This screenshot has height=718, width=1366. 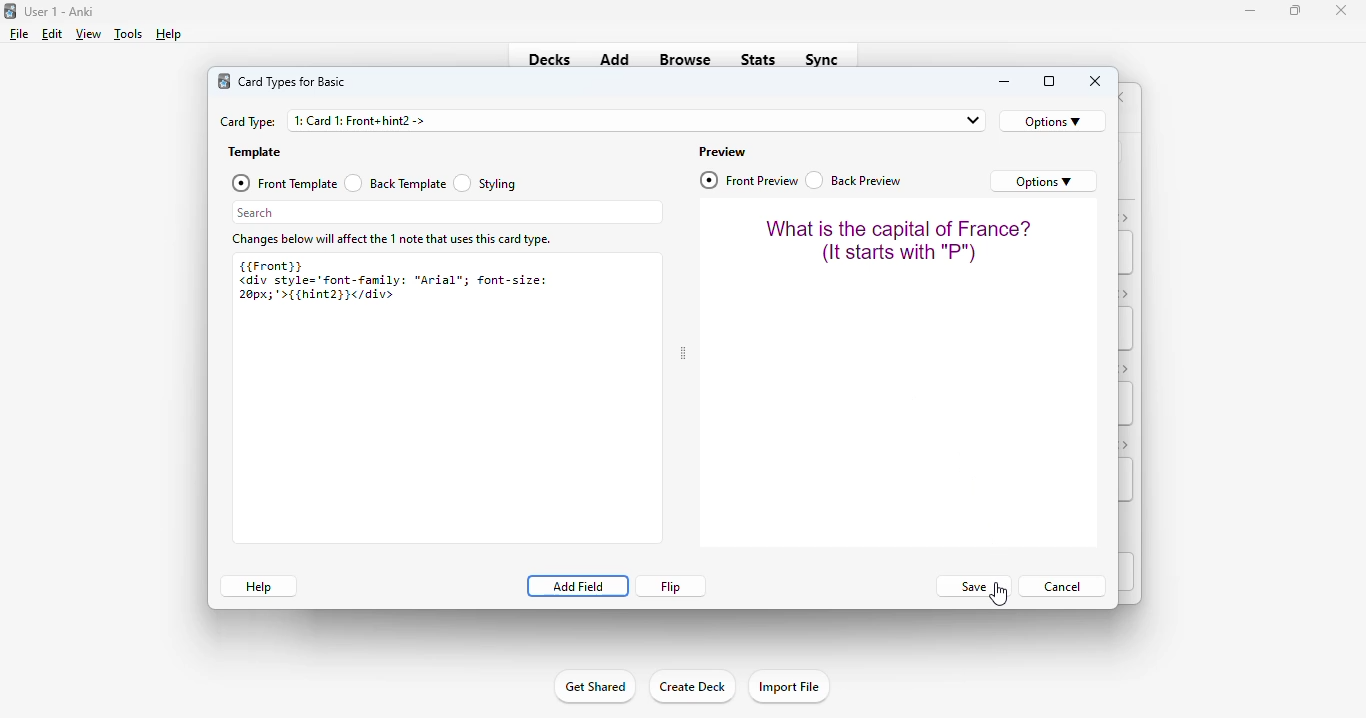 I want to click on create deck, so click(x=691, y=685).